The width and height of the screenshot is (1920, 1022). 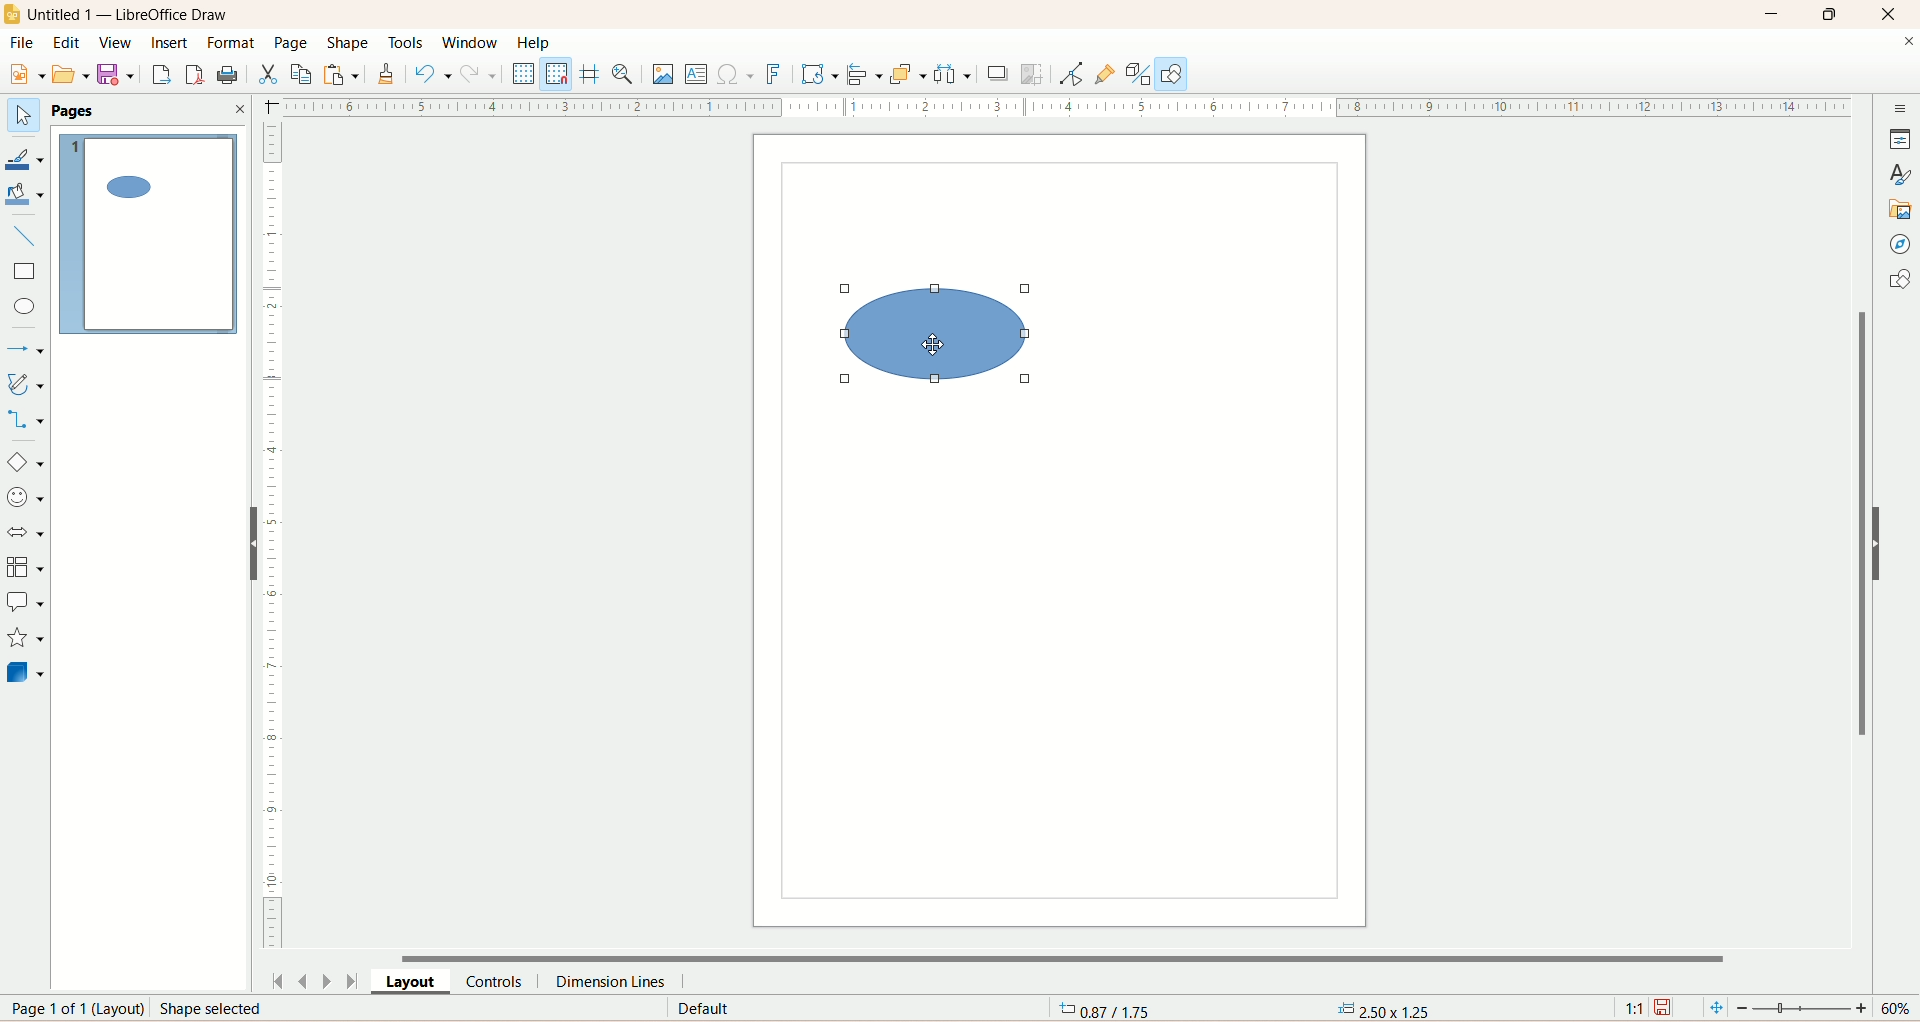 What do you see at coordinates (239, 111) in the screenshot?
I see `close` at bounding box center [239, 111].